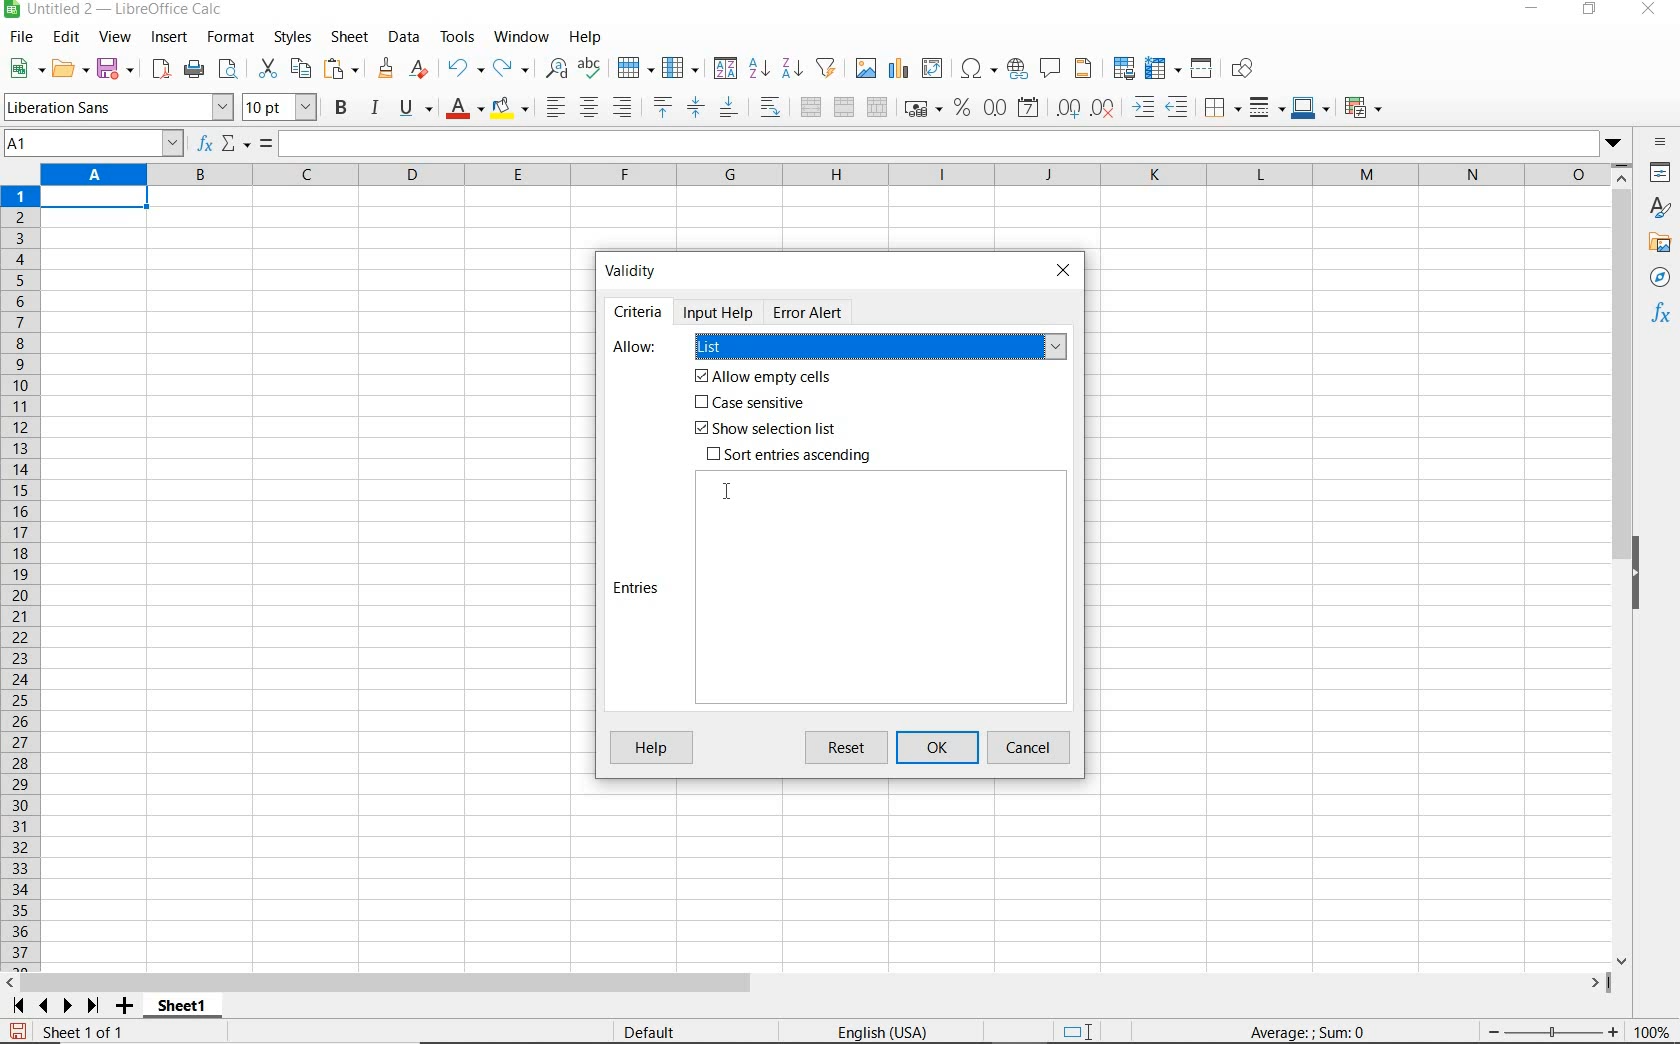 The height and width of the screenshot is (1044, 1680). I want to click on window, so click(521, 34).